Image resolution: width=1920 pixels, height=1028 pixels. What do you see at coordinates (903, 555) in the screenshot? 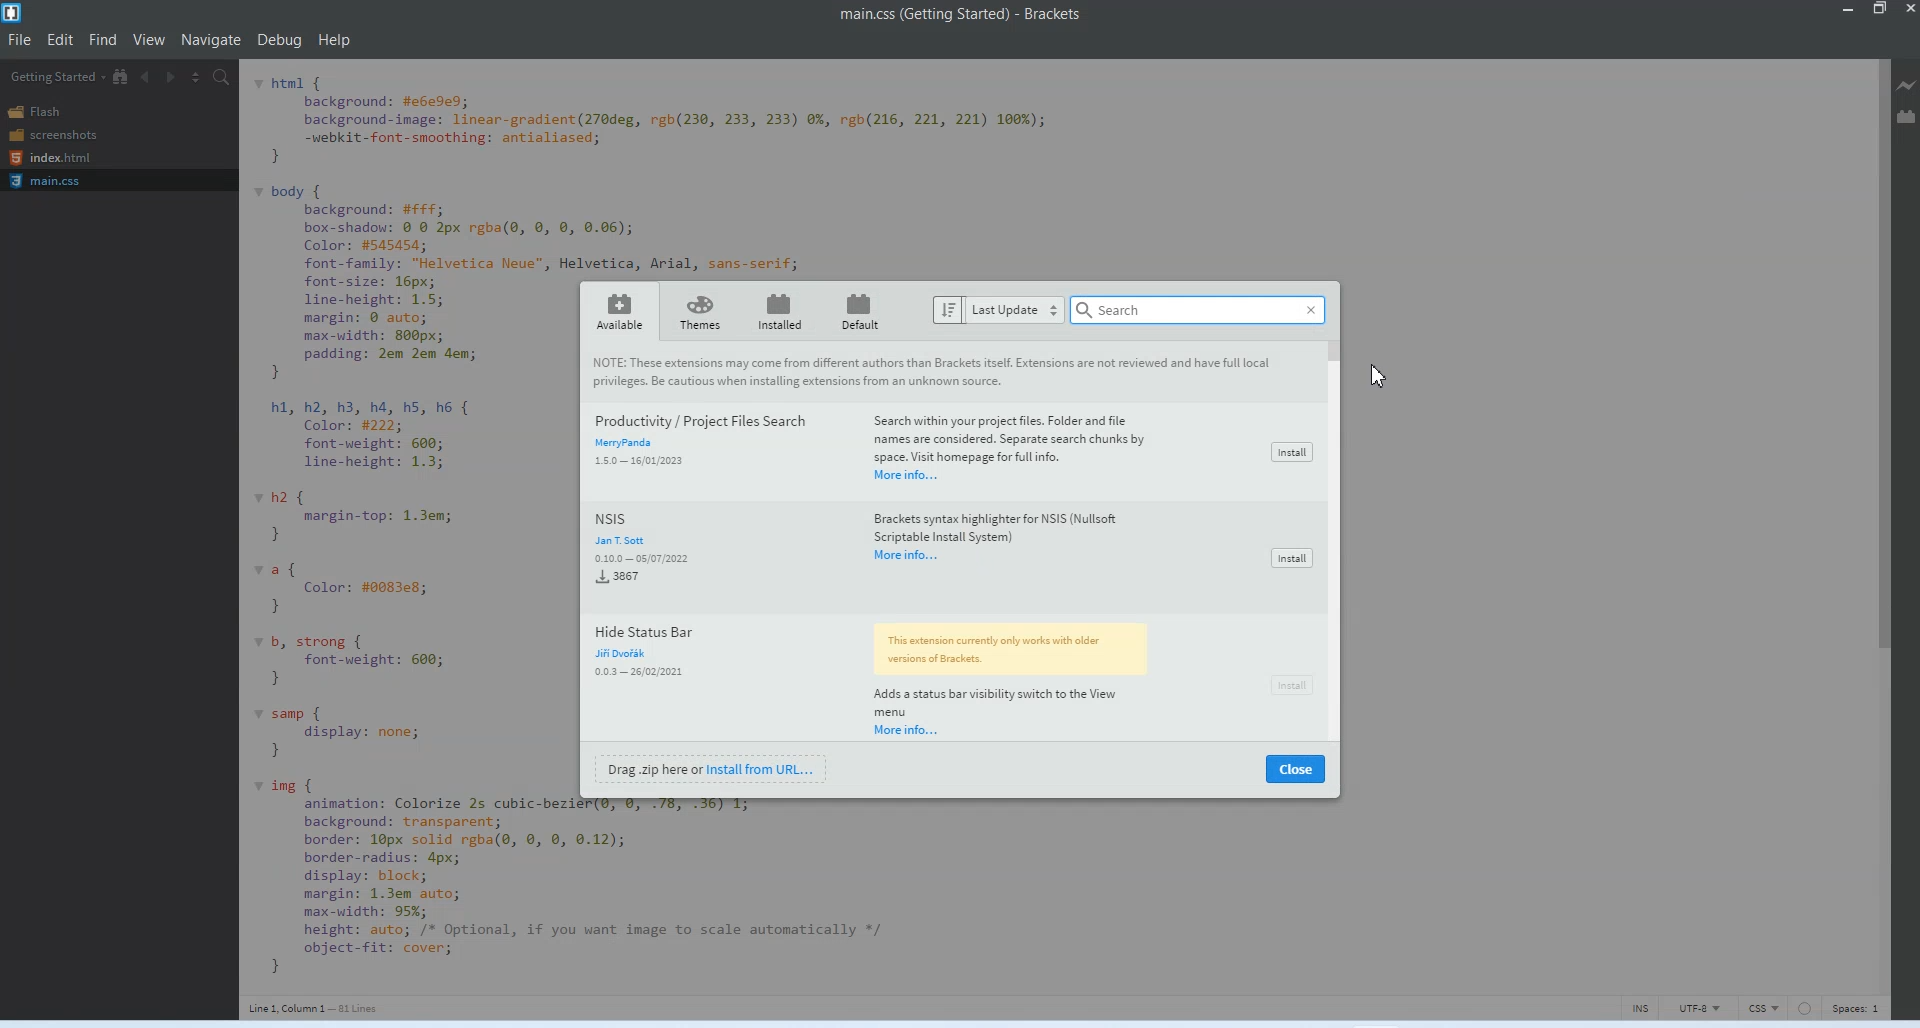
I see `NSIS` at bounding box center [903, 555].